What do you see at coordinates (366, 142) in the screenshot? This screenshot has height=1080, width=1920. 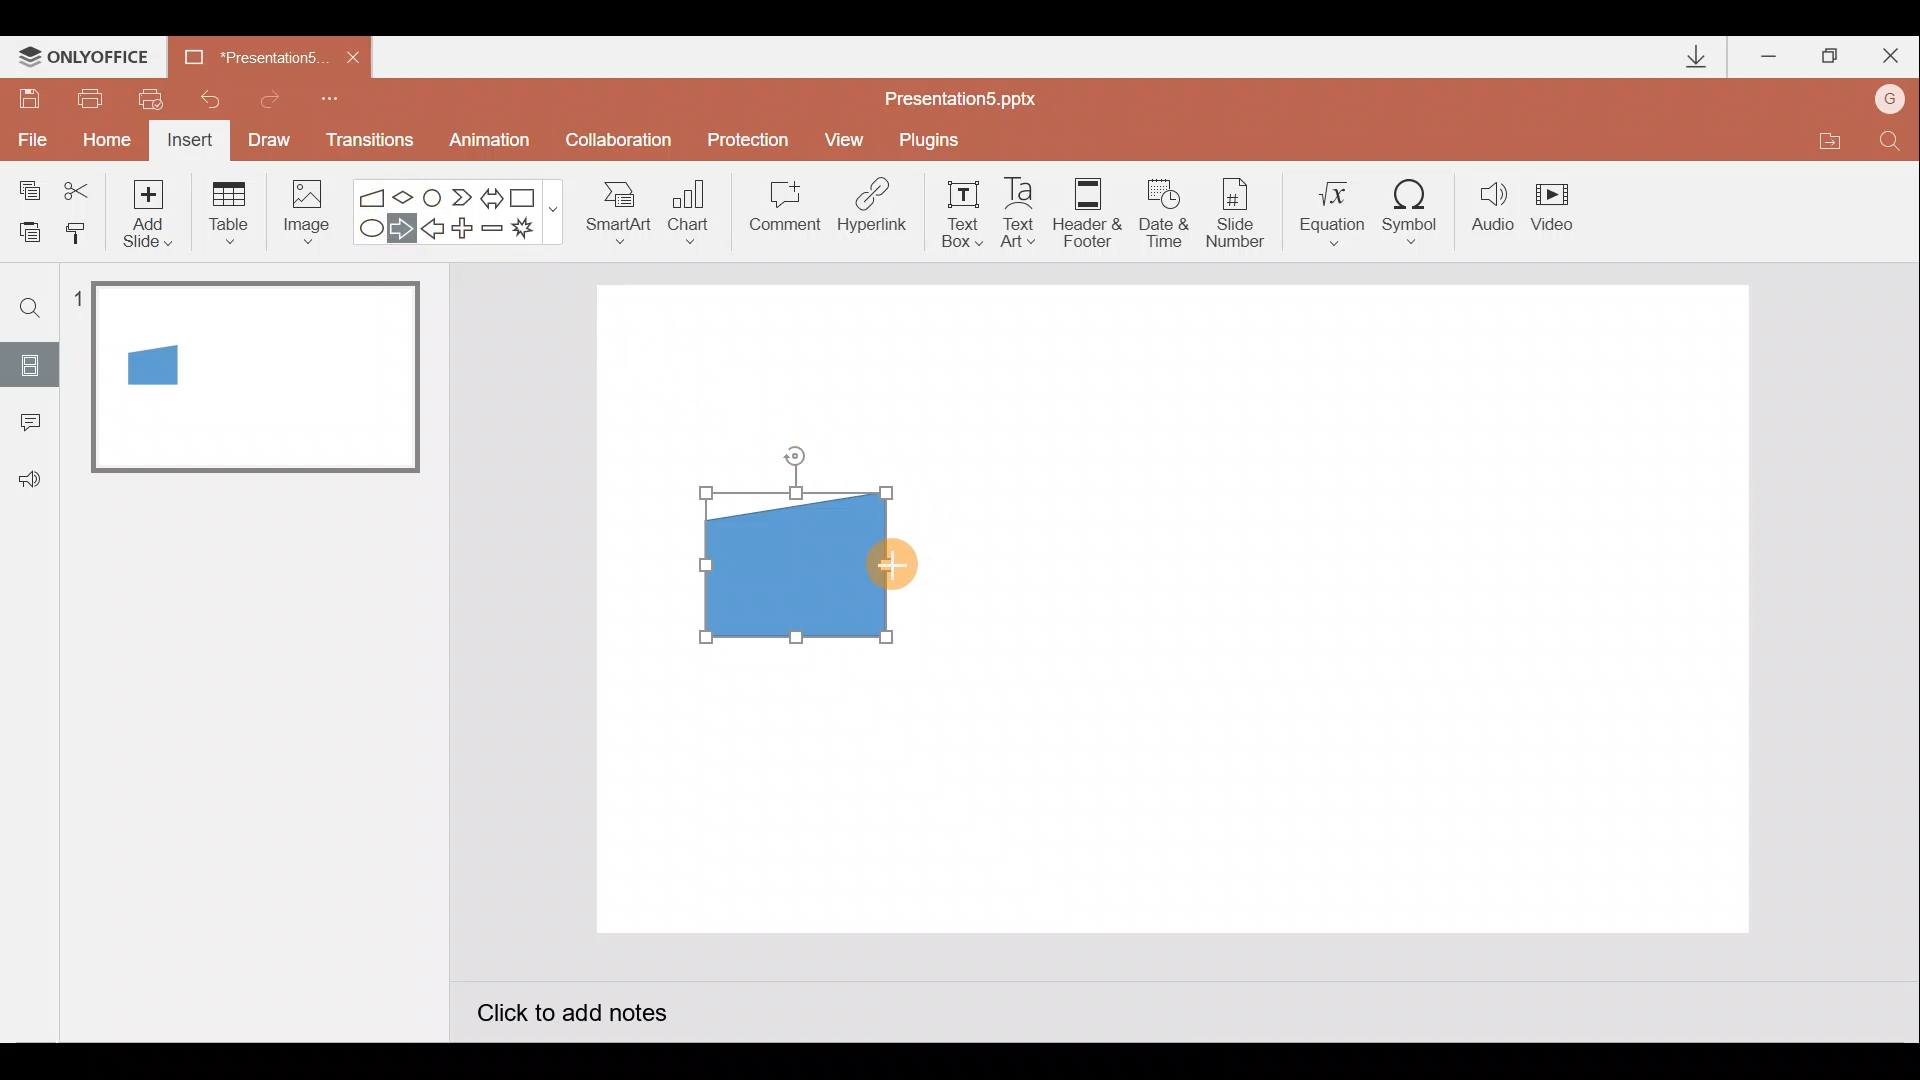 I see `Transitions` at bounding box center [366, 142].